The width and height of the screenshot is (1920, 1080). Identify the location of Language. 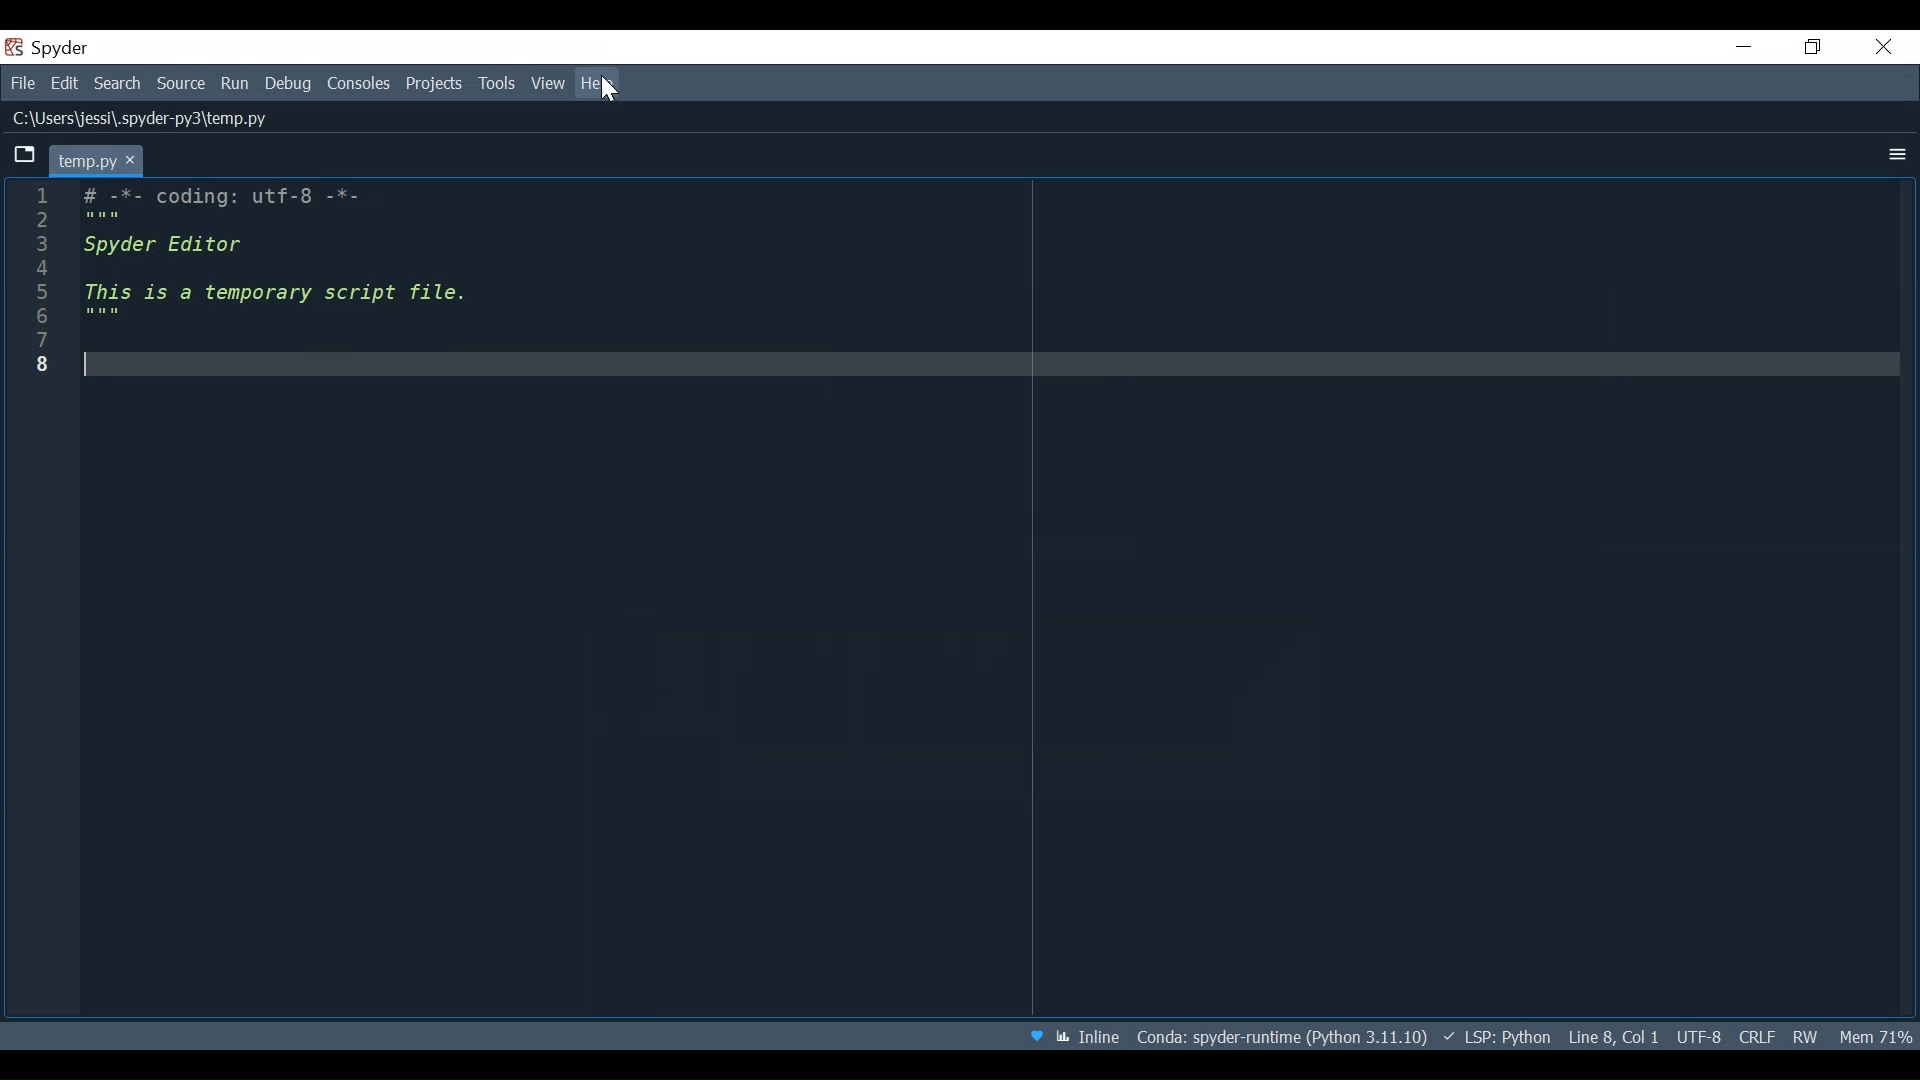
(1498, 1039).